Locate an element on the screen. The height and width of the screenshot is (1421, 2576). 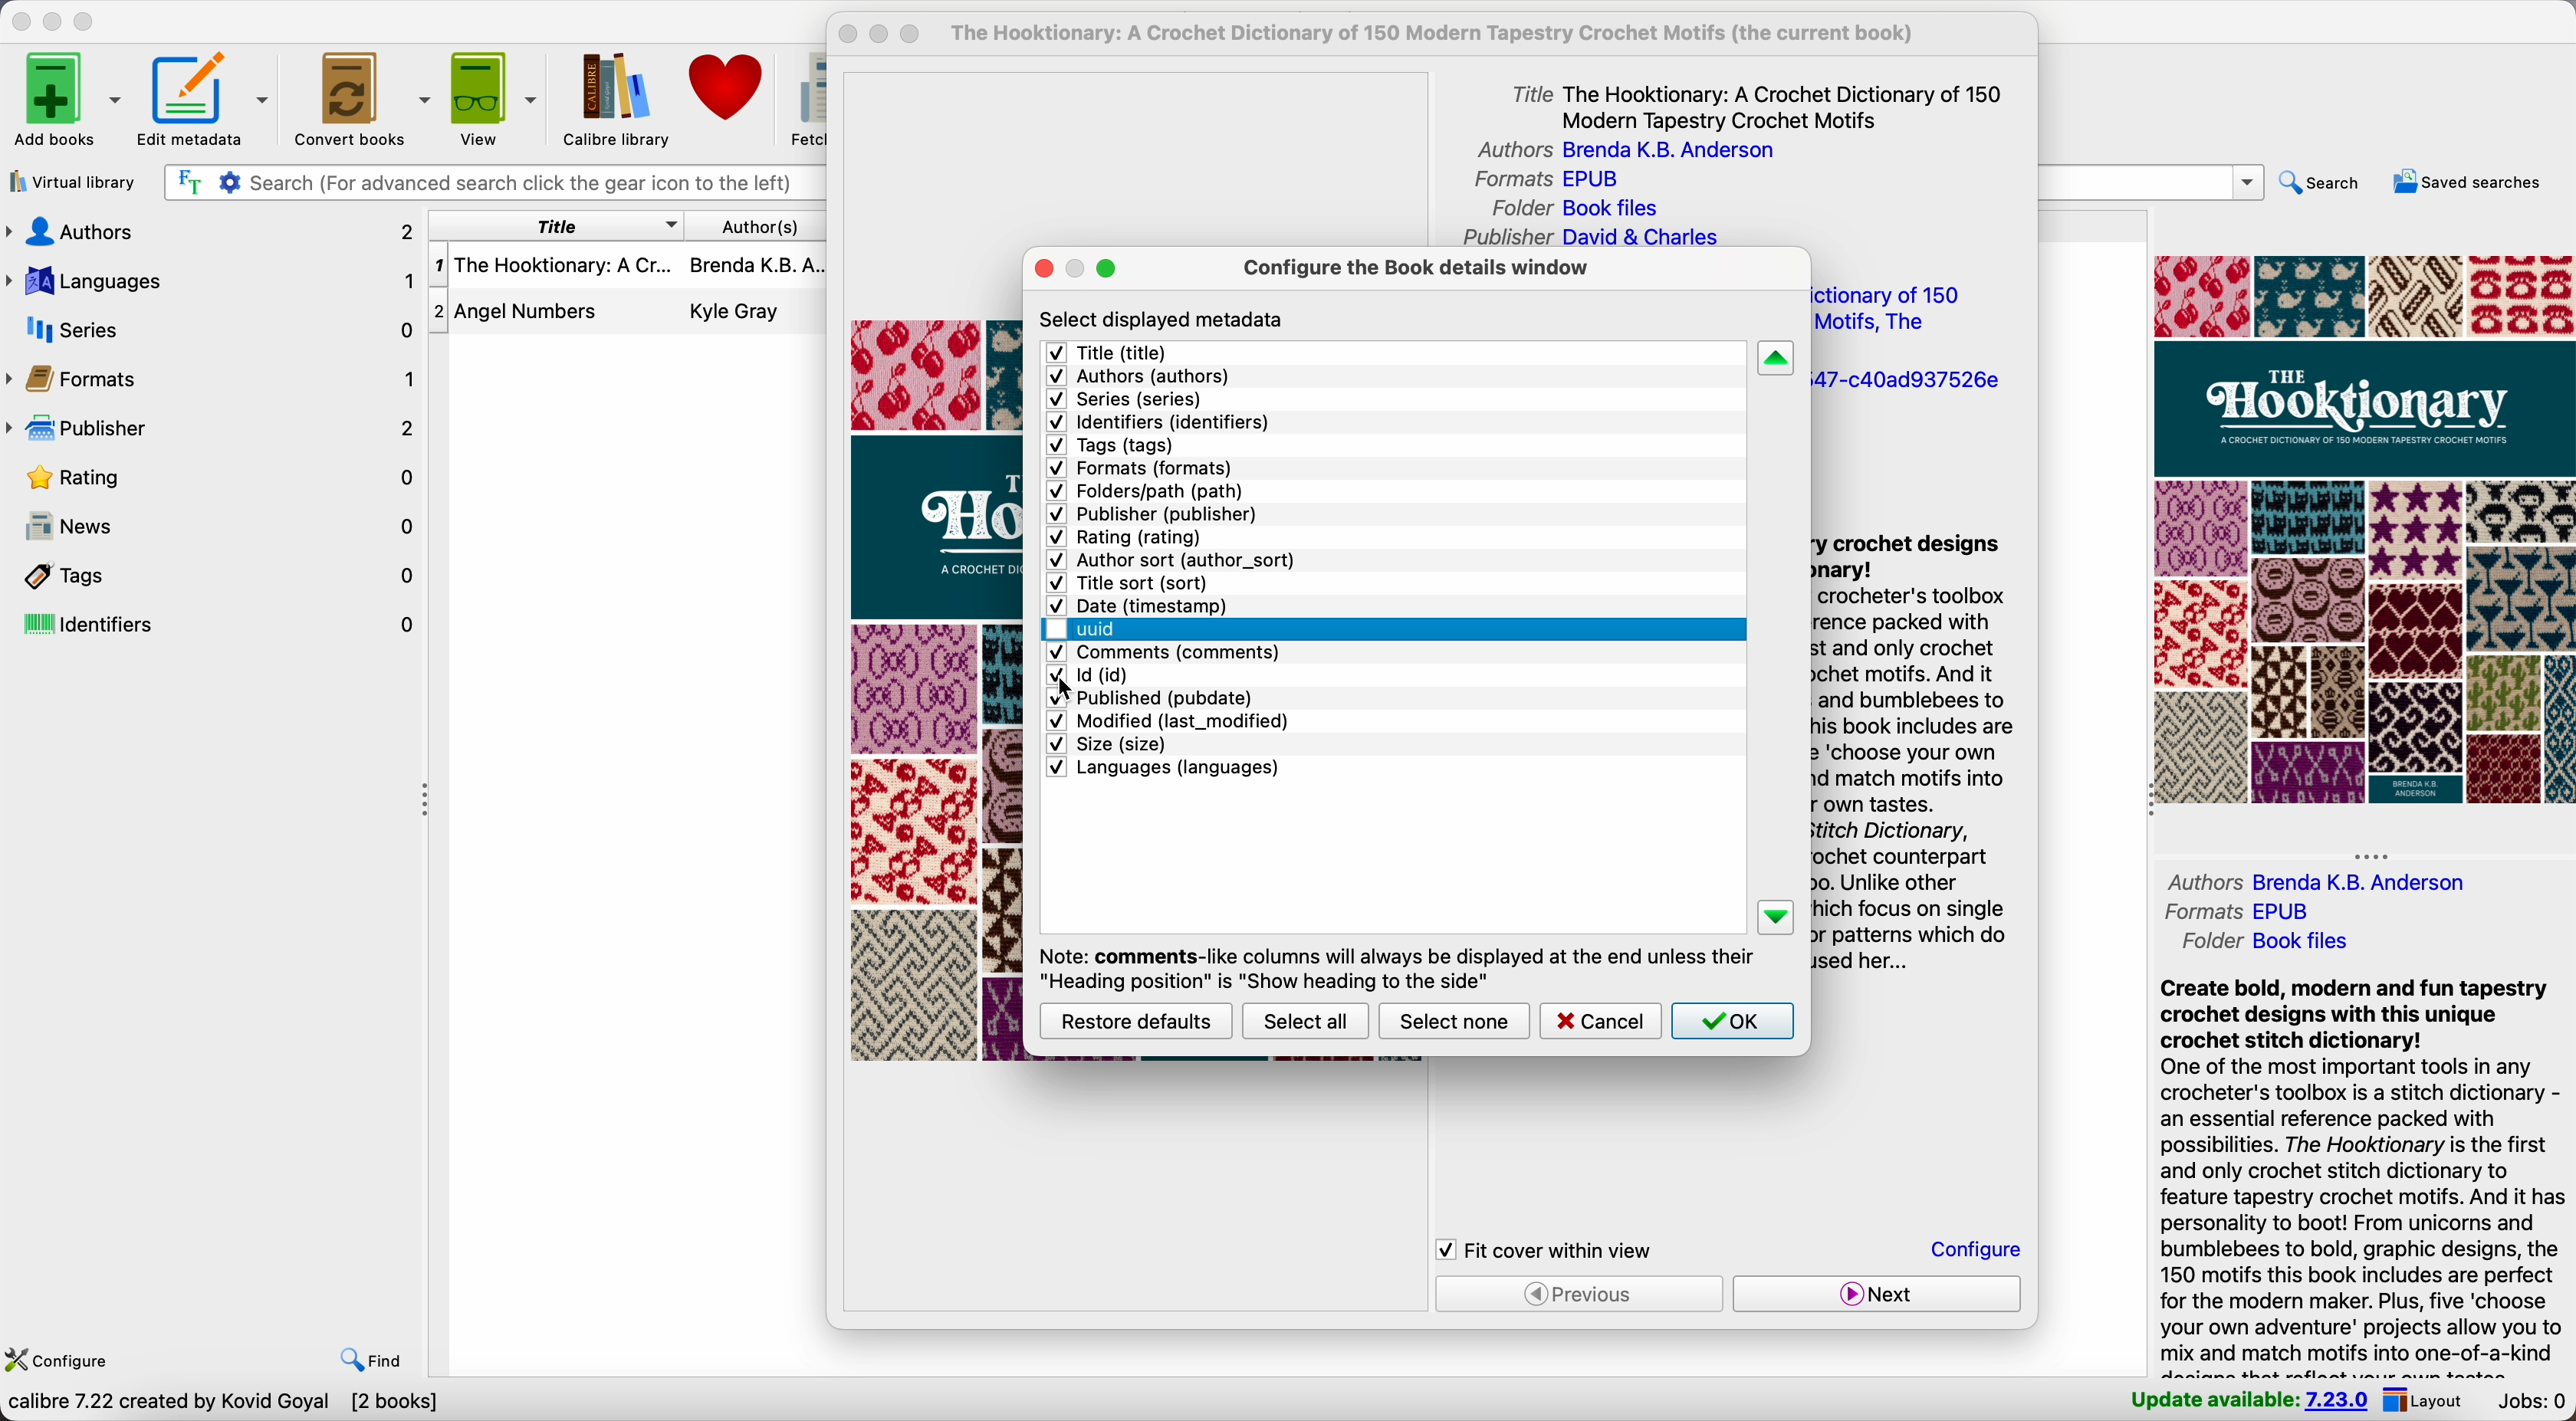
formats is located at coordinates (1143, 467).